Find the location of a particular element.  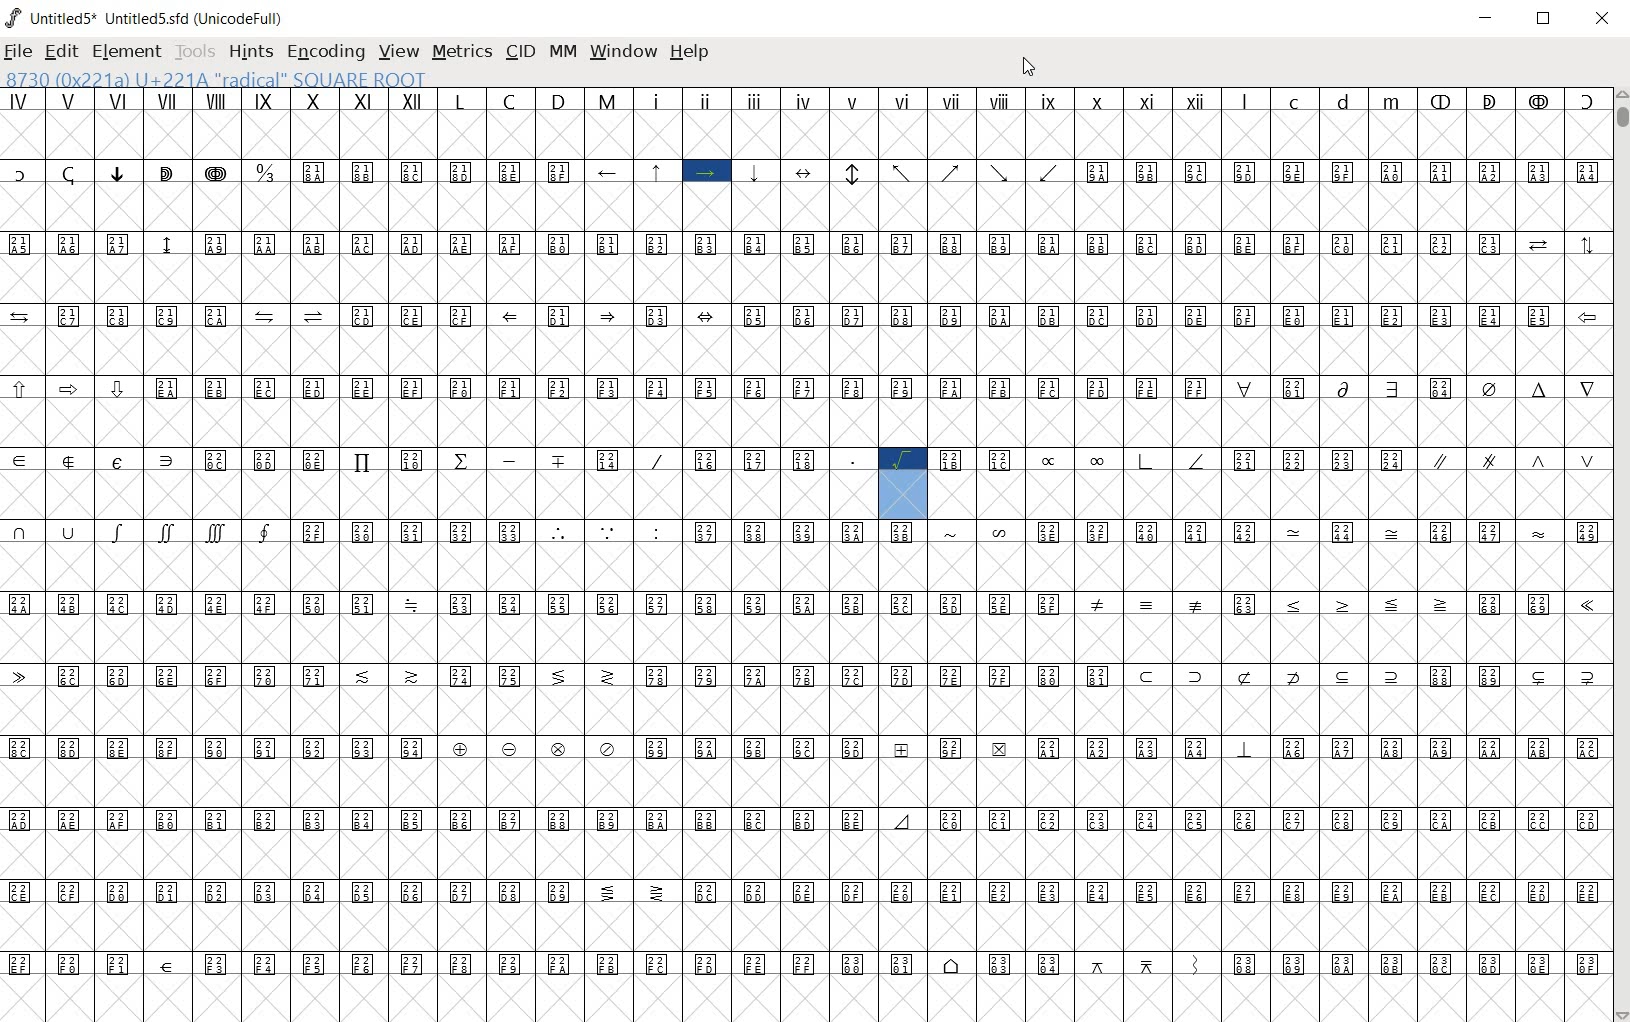

Untitled5* Untitled5.sfd (UnicodeFull) is located at coordinates (149, 18).